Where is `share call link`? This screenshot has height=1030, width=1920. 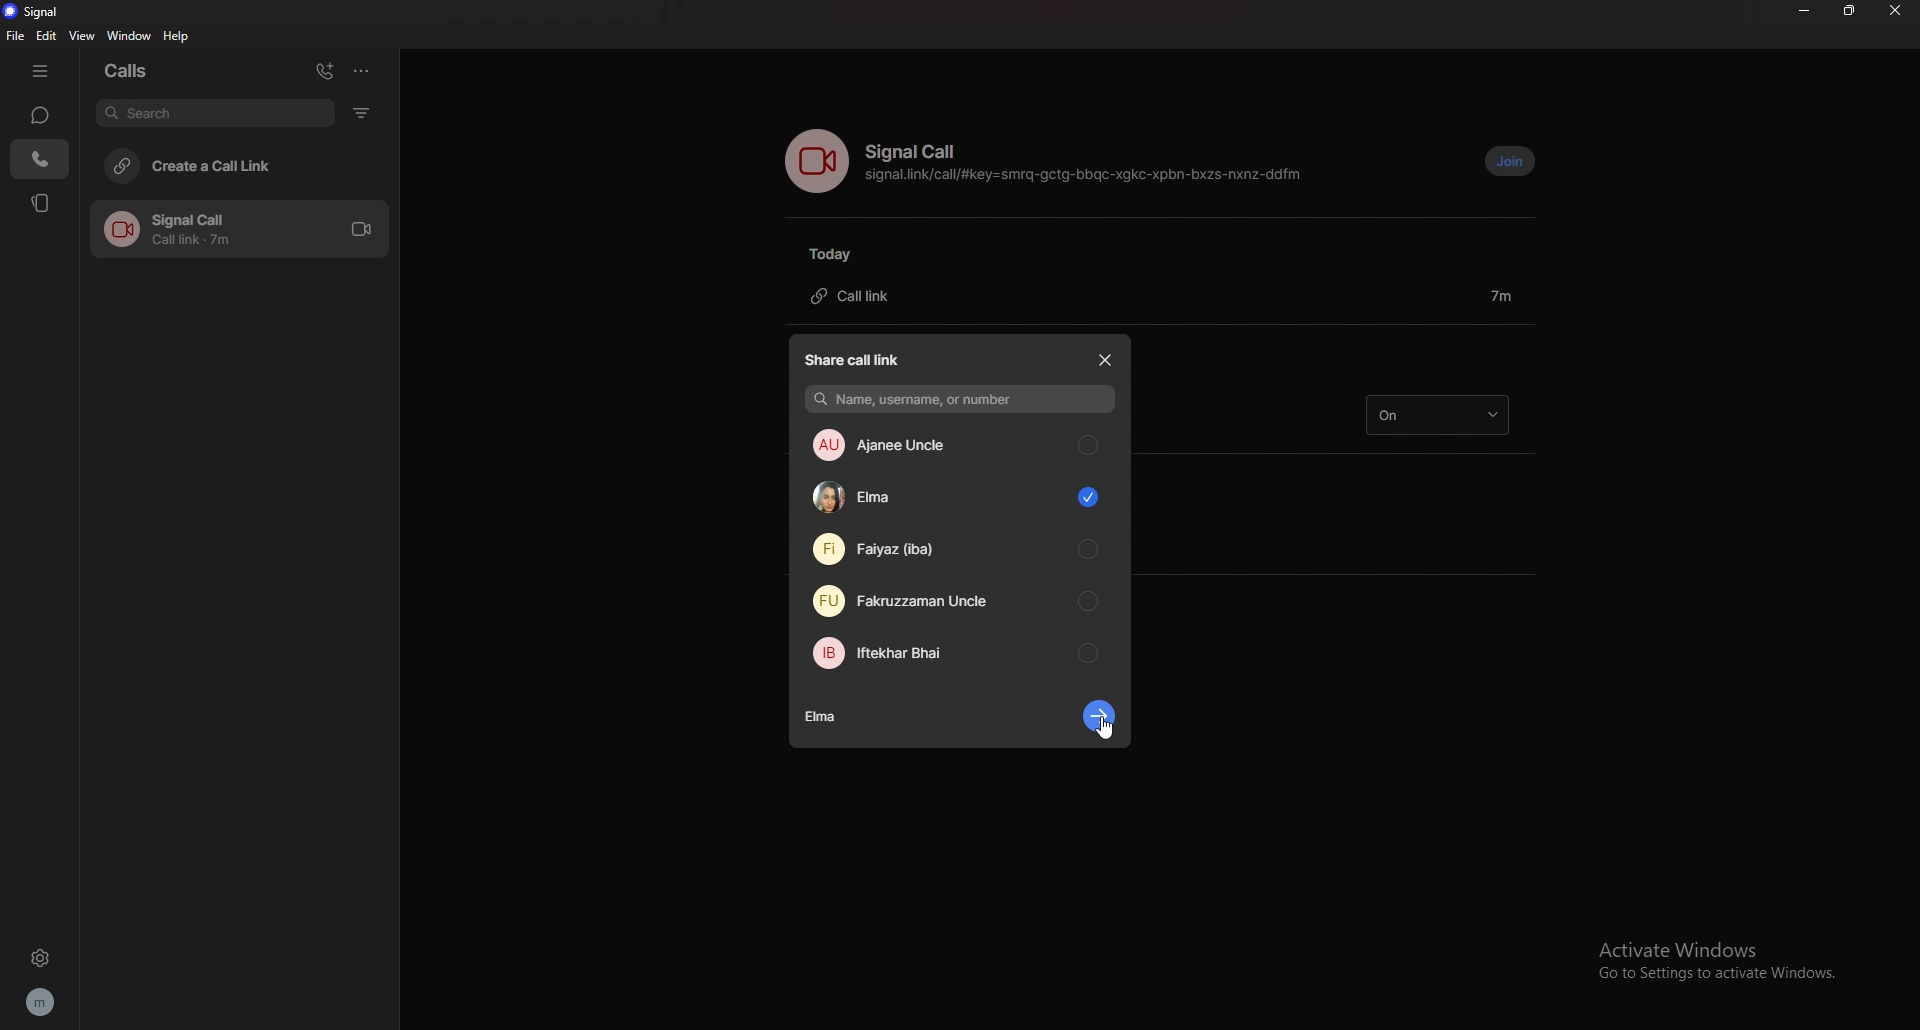
share call link is located at coordinates (858, 358).